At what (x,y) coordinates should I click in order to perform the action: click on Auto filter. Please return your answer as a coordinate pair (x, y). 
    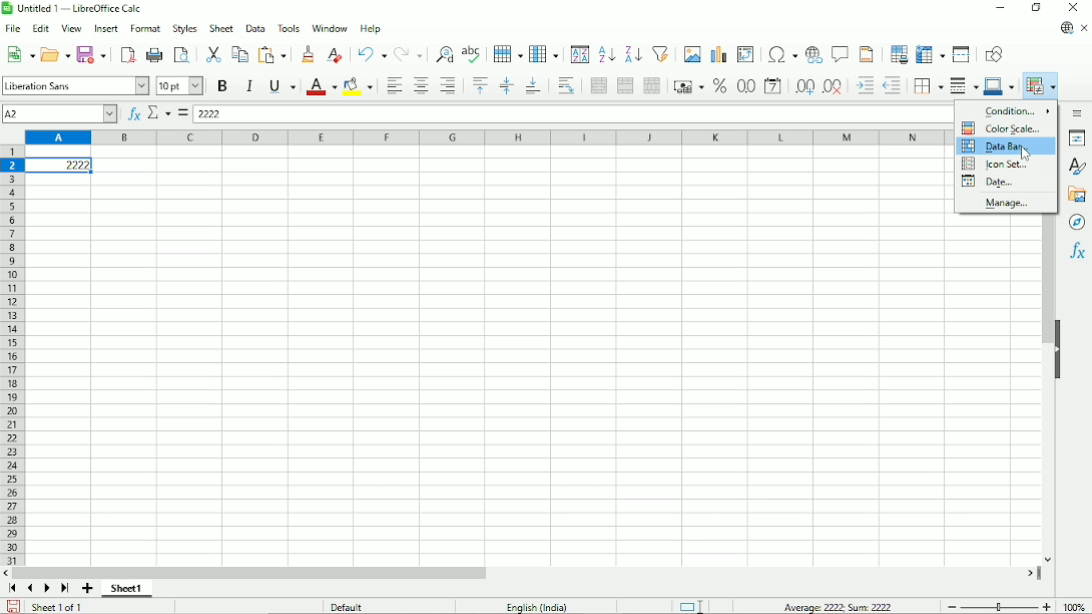
    Looking at the image, I should click on (661, 53).